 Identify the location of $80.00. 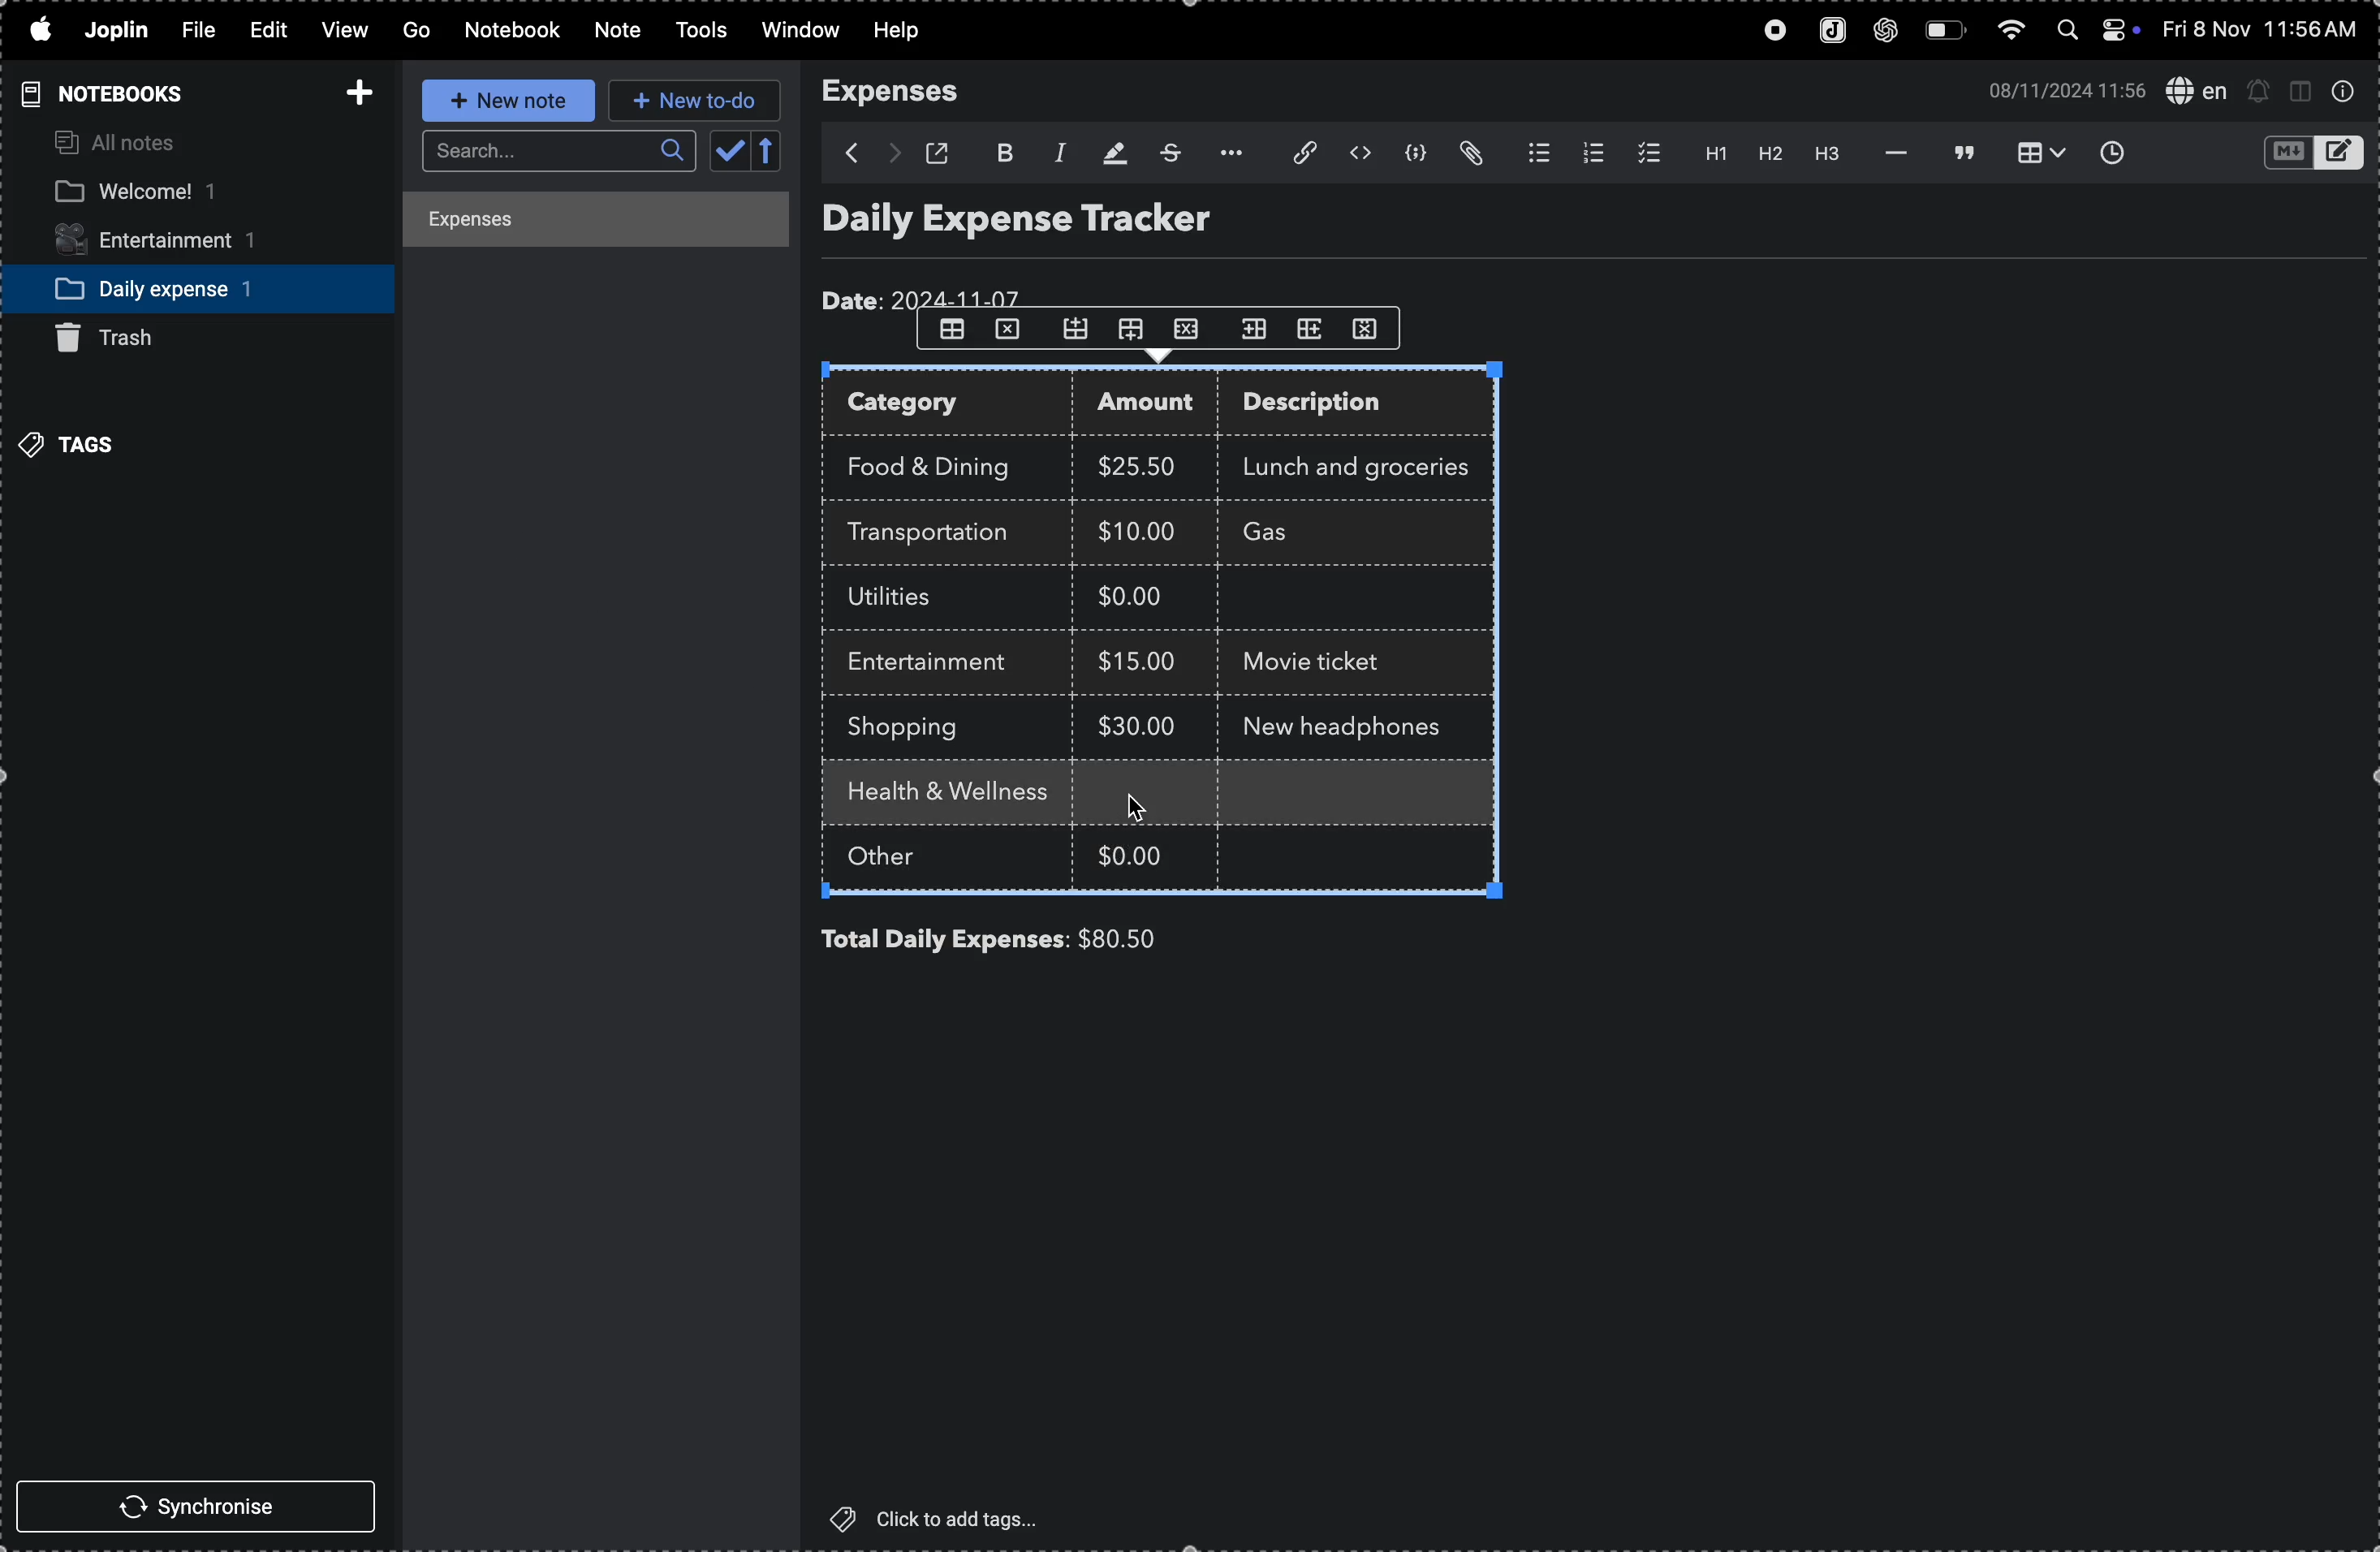
(1152, 939).